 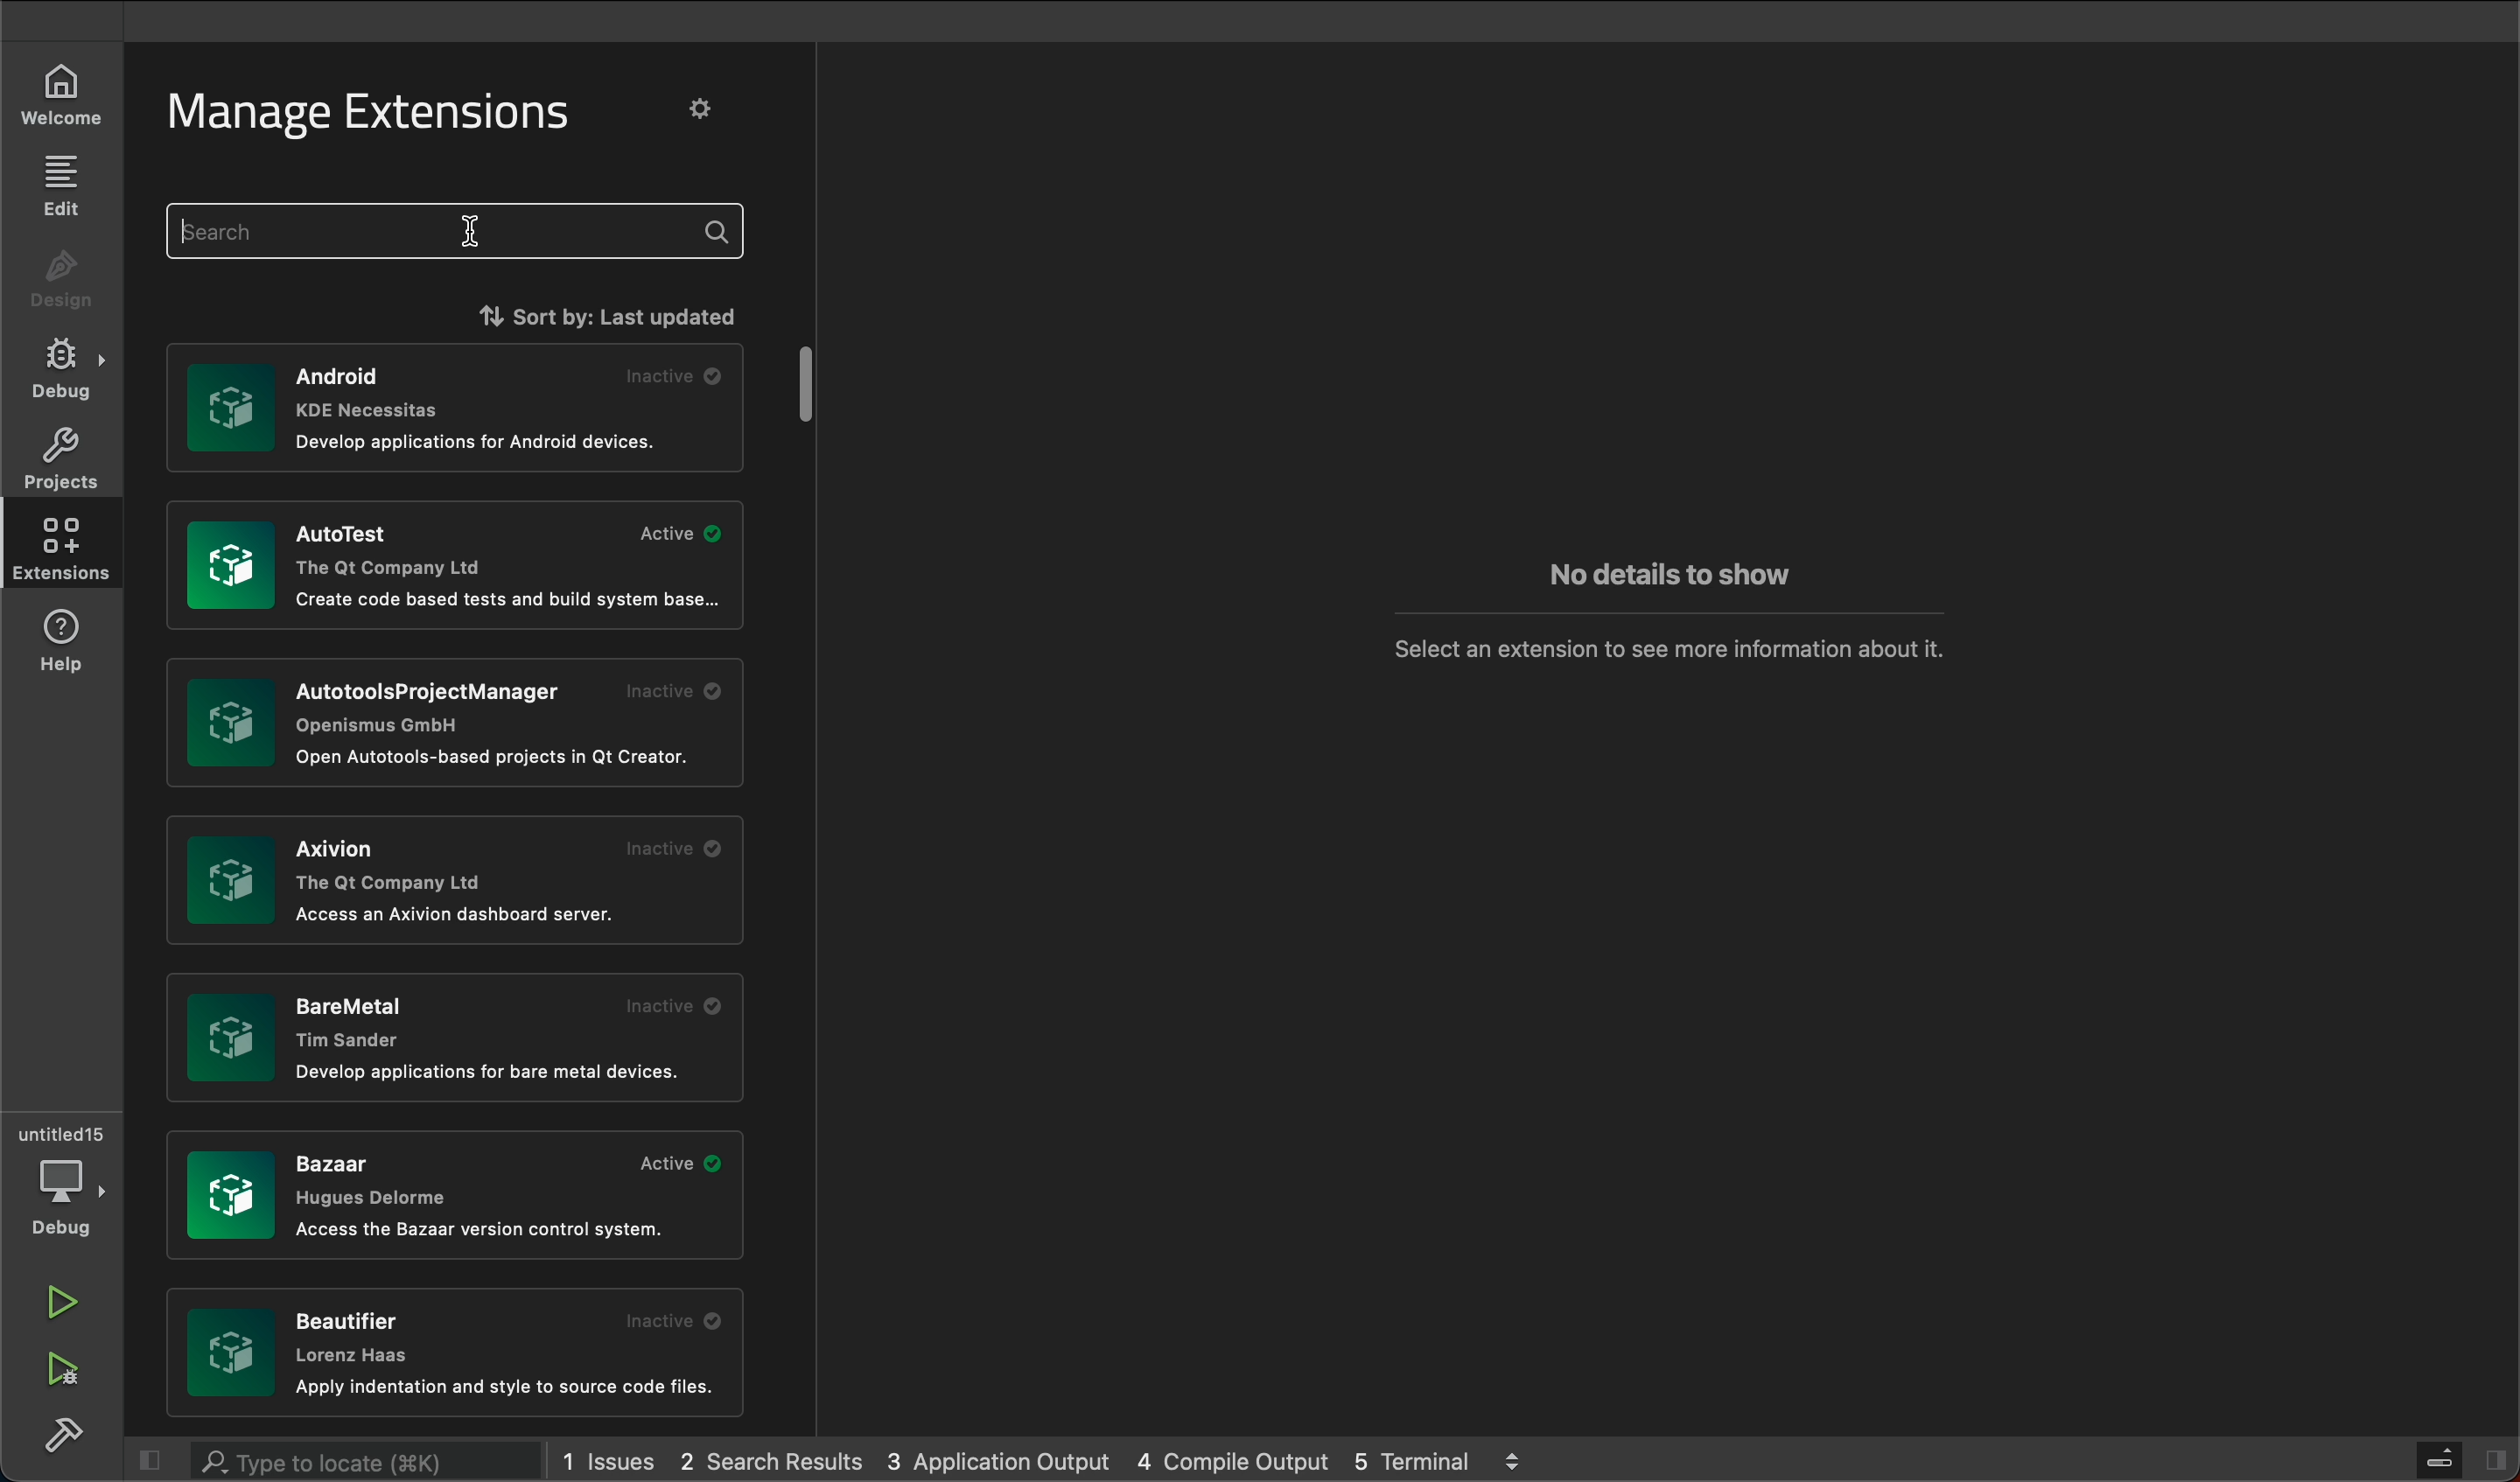 I want to click on extension text, so click(x=385, y=387).